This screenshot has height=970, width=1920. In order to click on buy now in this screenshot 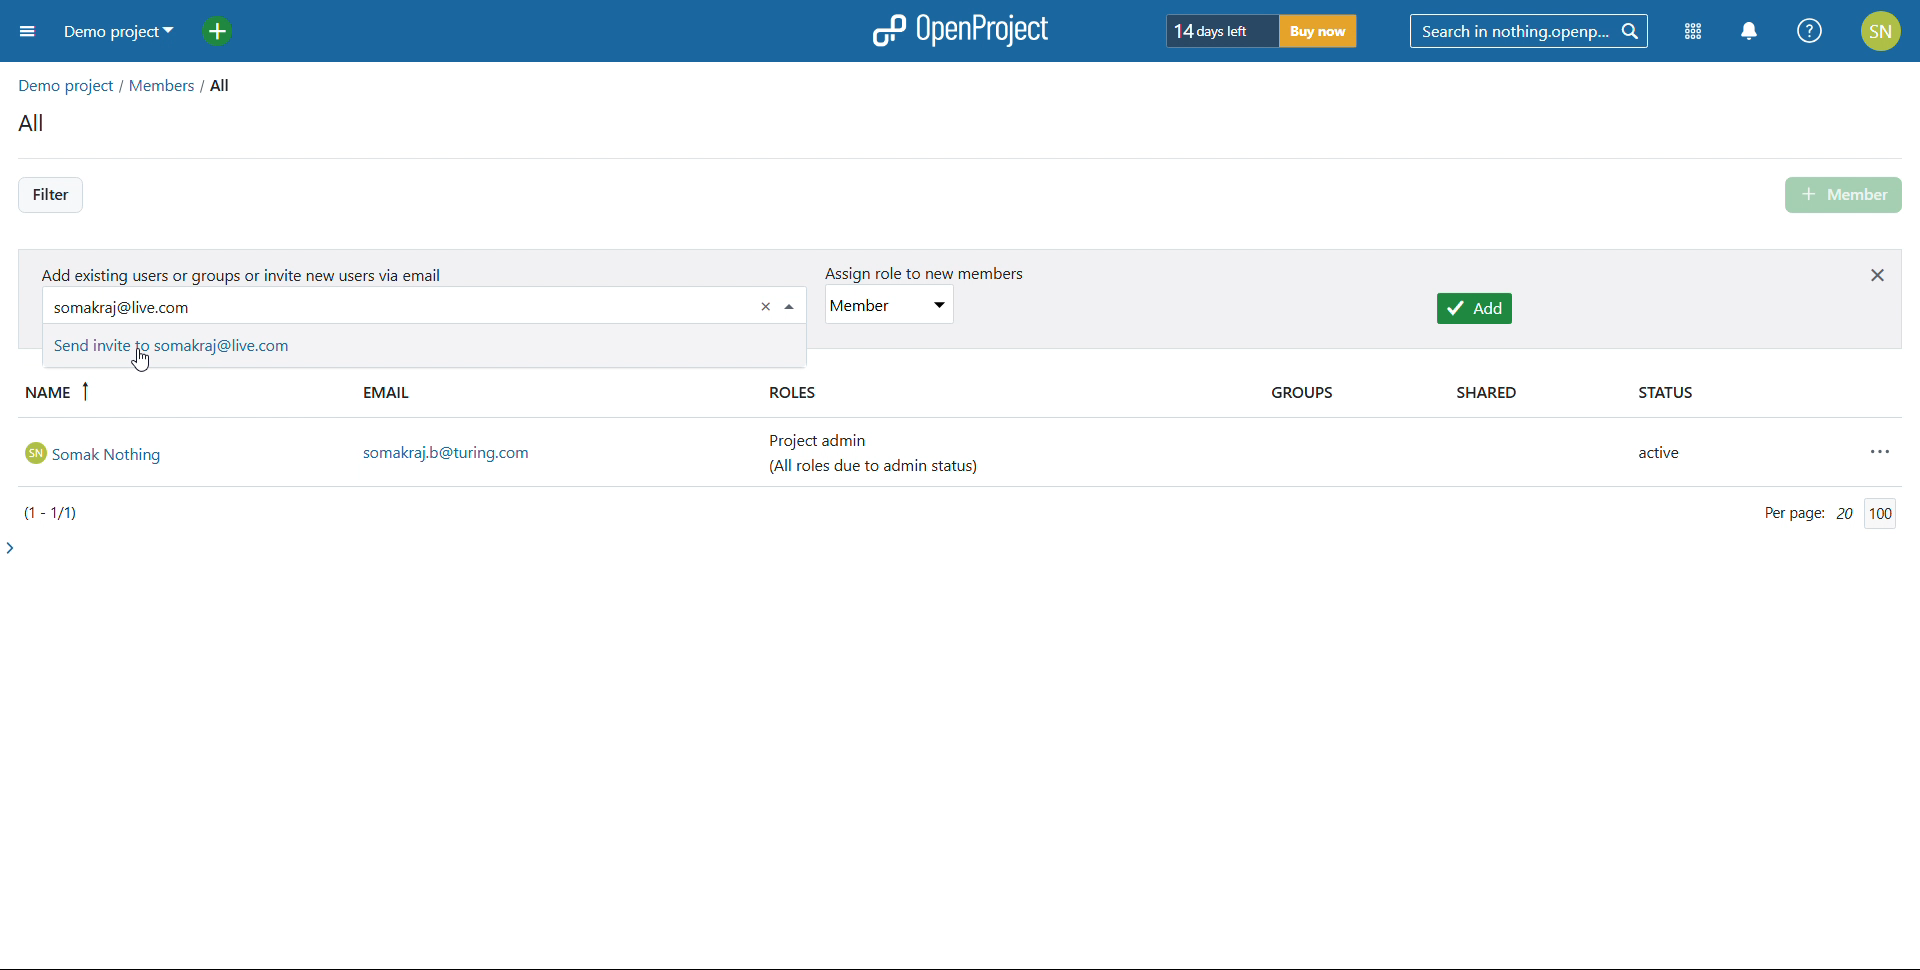, I will do `click(1319, 30)`.